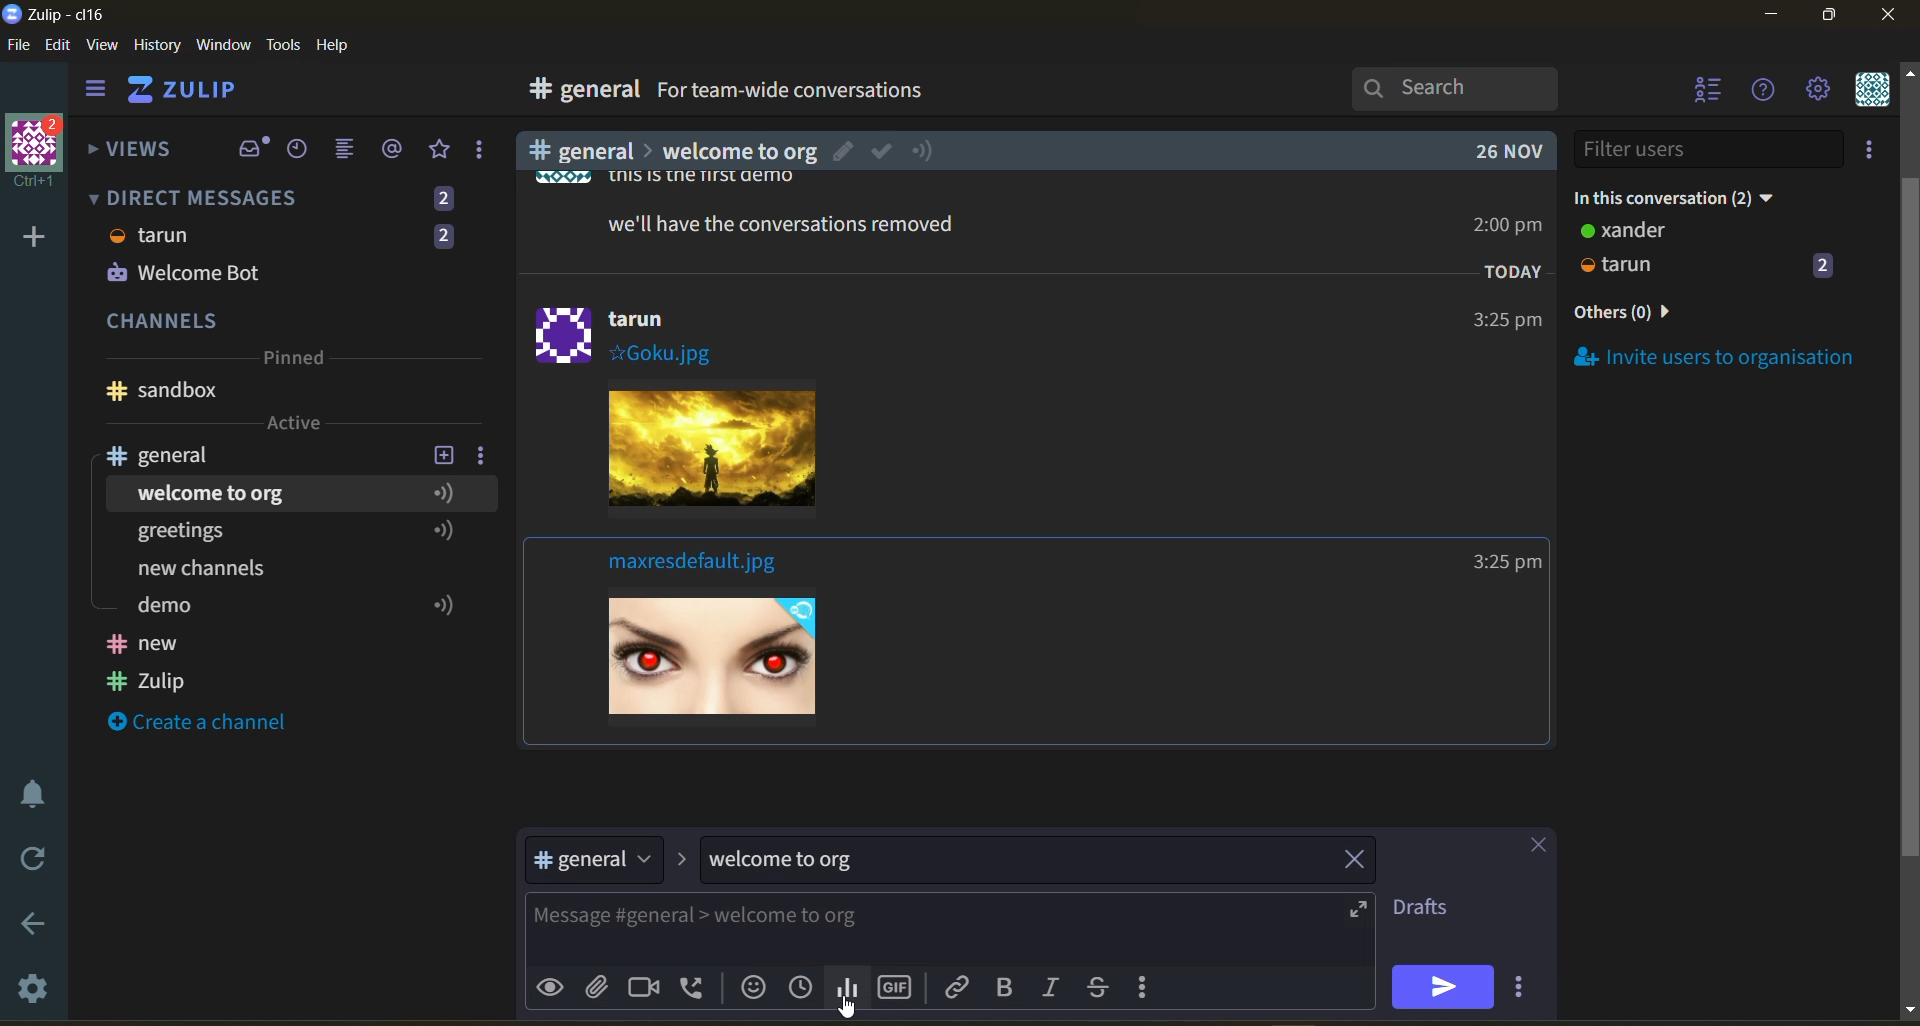 The width and height of the screenshot is (1920, 1026). Describe the element at coordinates (304, 151) in the screenshot. I see `recent conversations` at that location.